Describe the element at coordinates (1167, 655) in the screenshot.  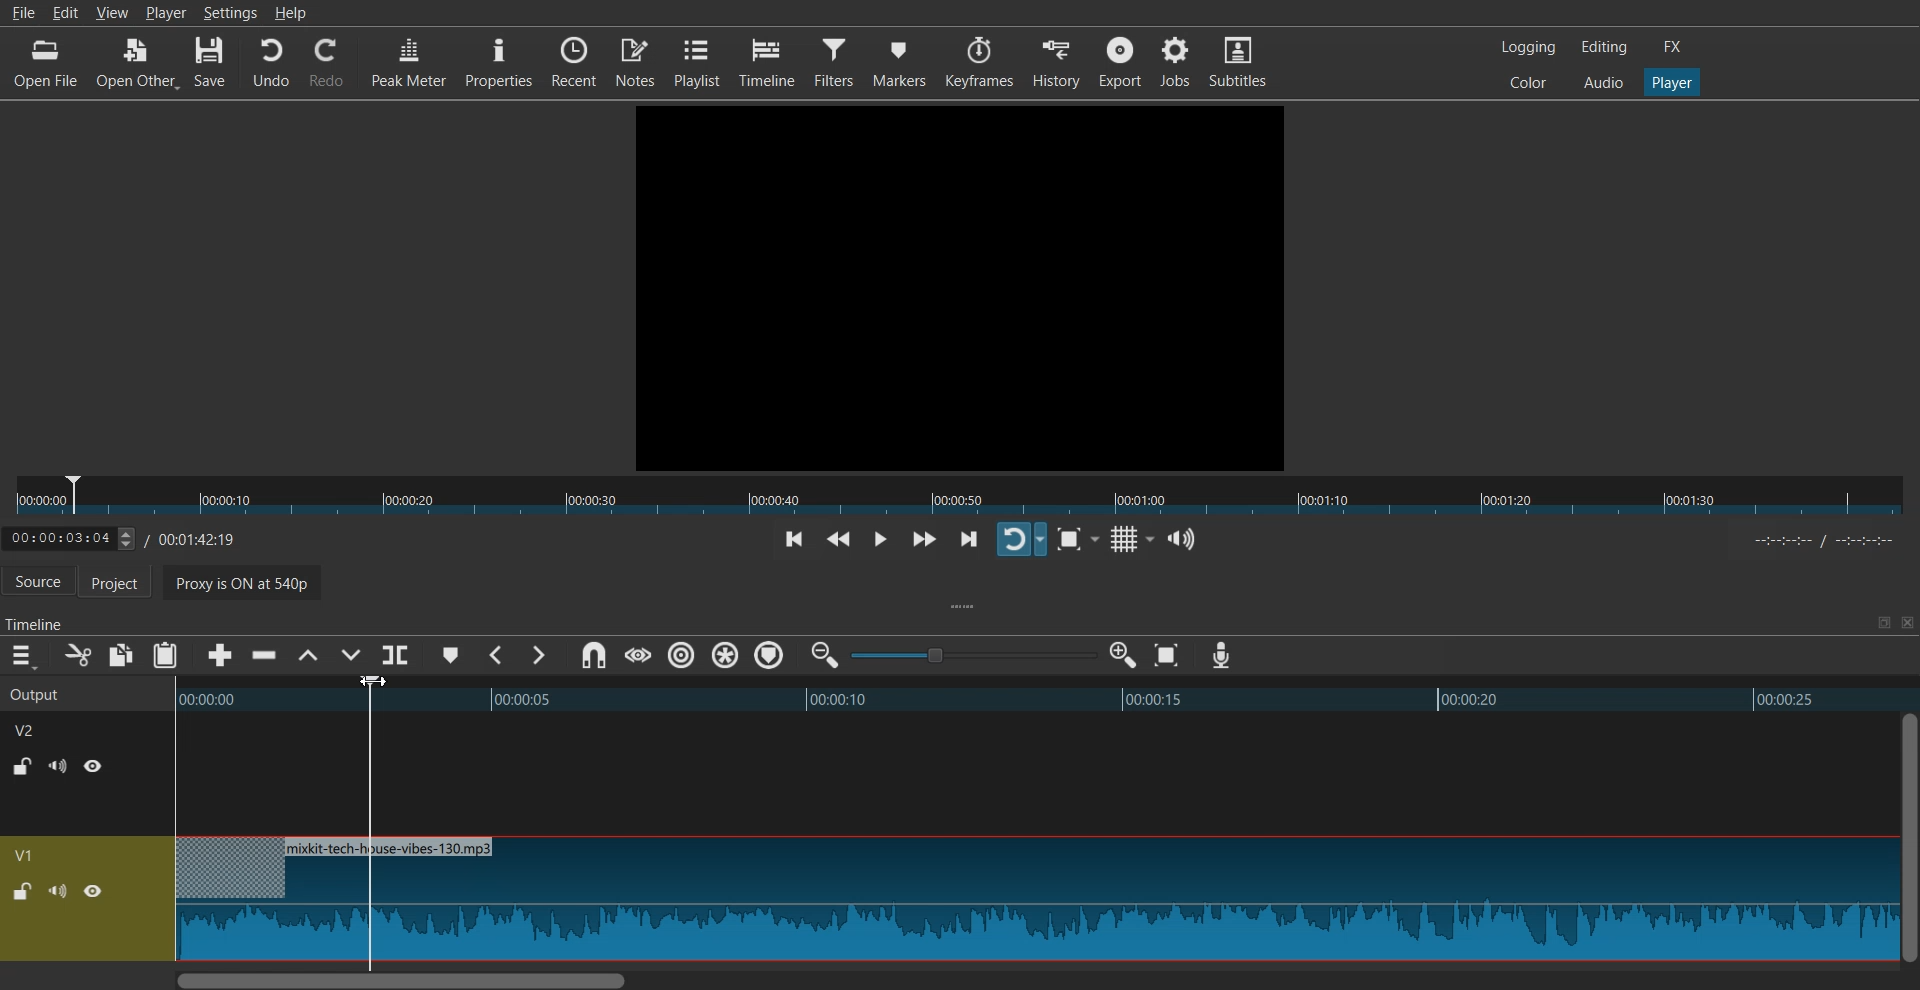
I see `Zoom timeline to Fit` at that location.